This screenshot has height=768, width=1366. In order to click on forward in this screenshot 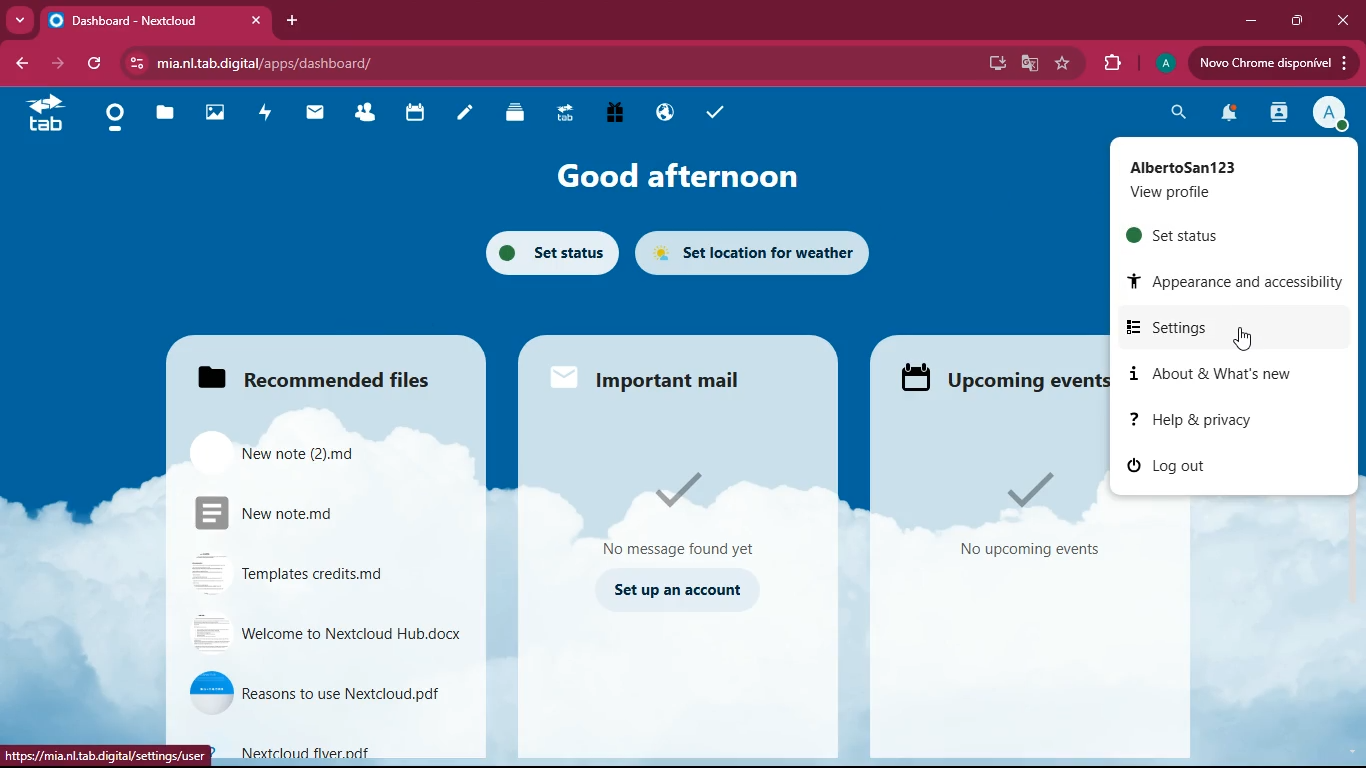, I will do `click(55, 64)`.